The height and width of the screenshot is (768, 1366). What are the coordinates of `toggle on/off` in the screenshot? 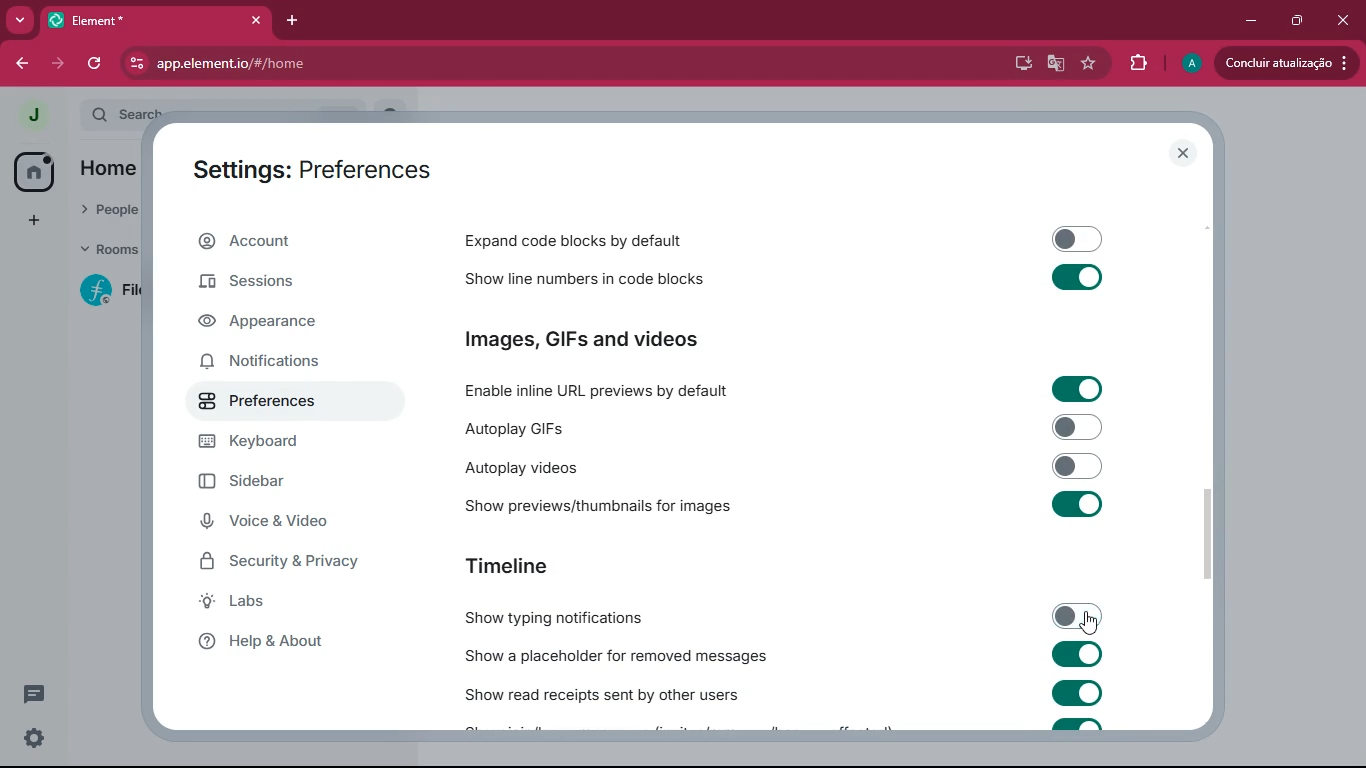 It's located at (1077, 504).